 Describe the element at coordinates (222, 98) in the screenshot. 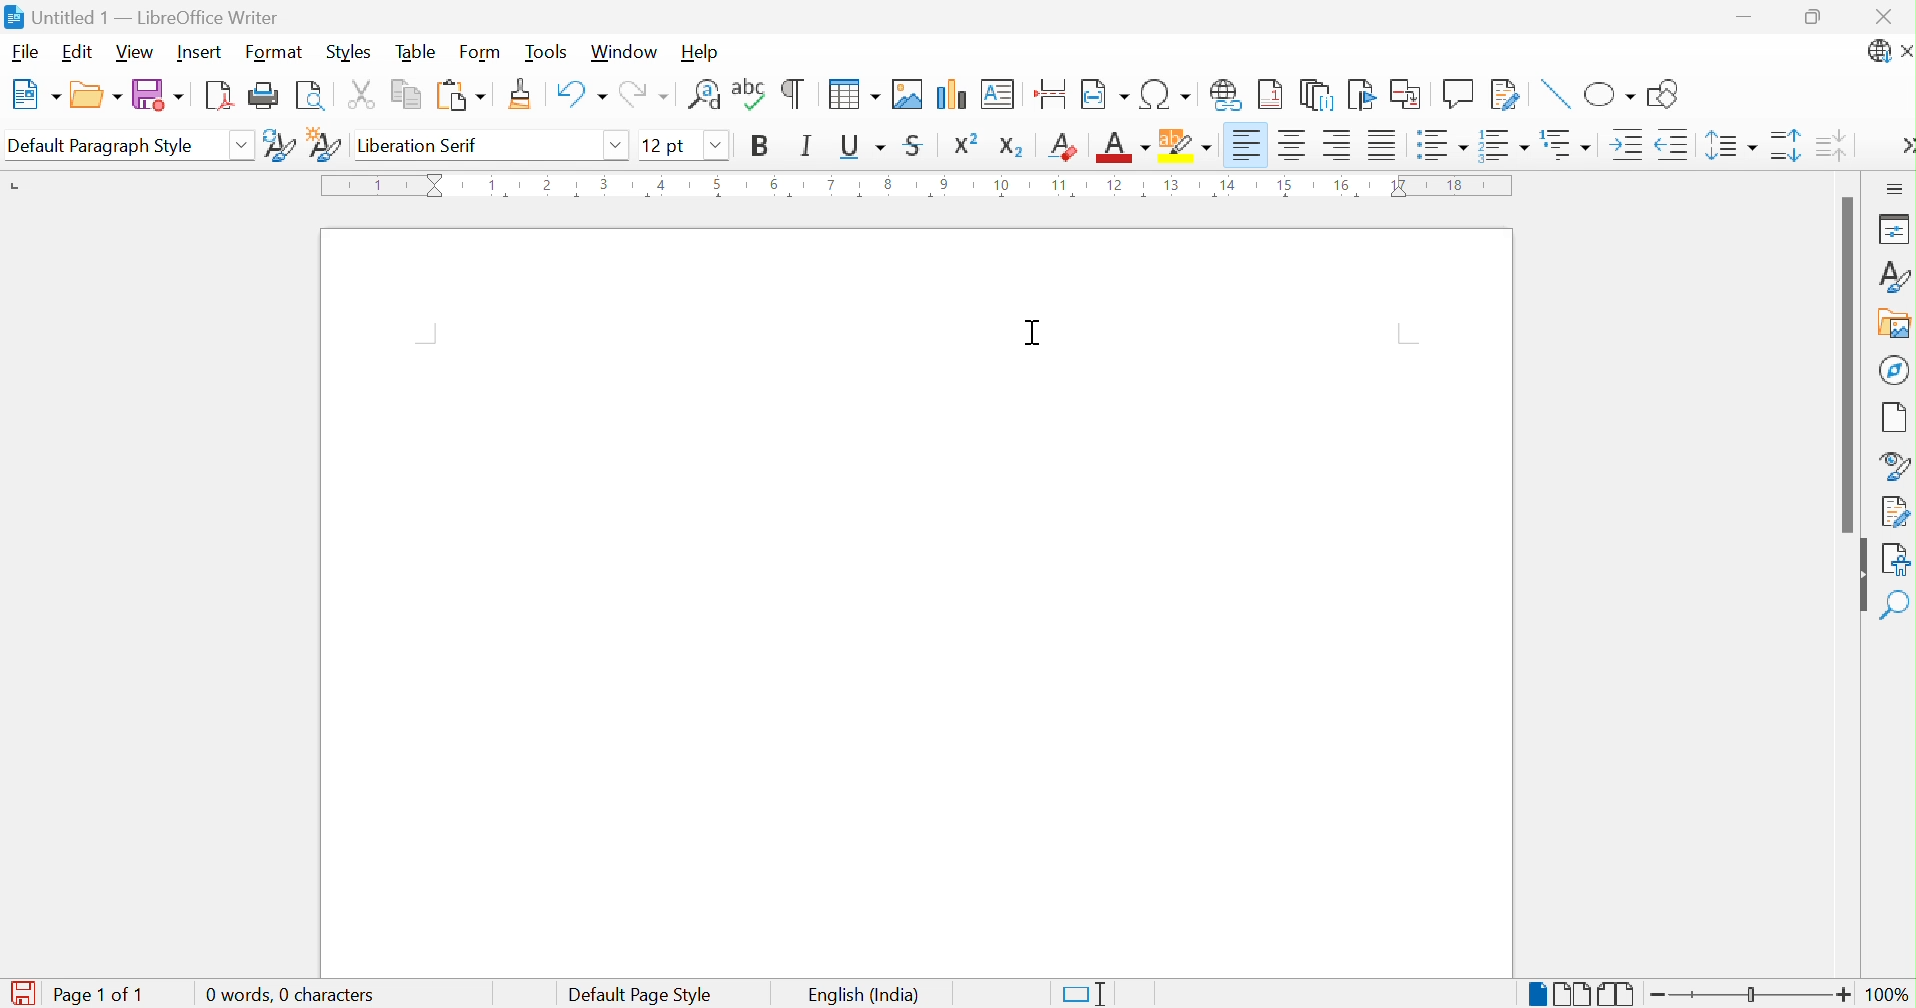

I see `Export as PDF` at that location.